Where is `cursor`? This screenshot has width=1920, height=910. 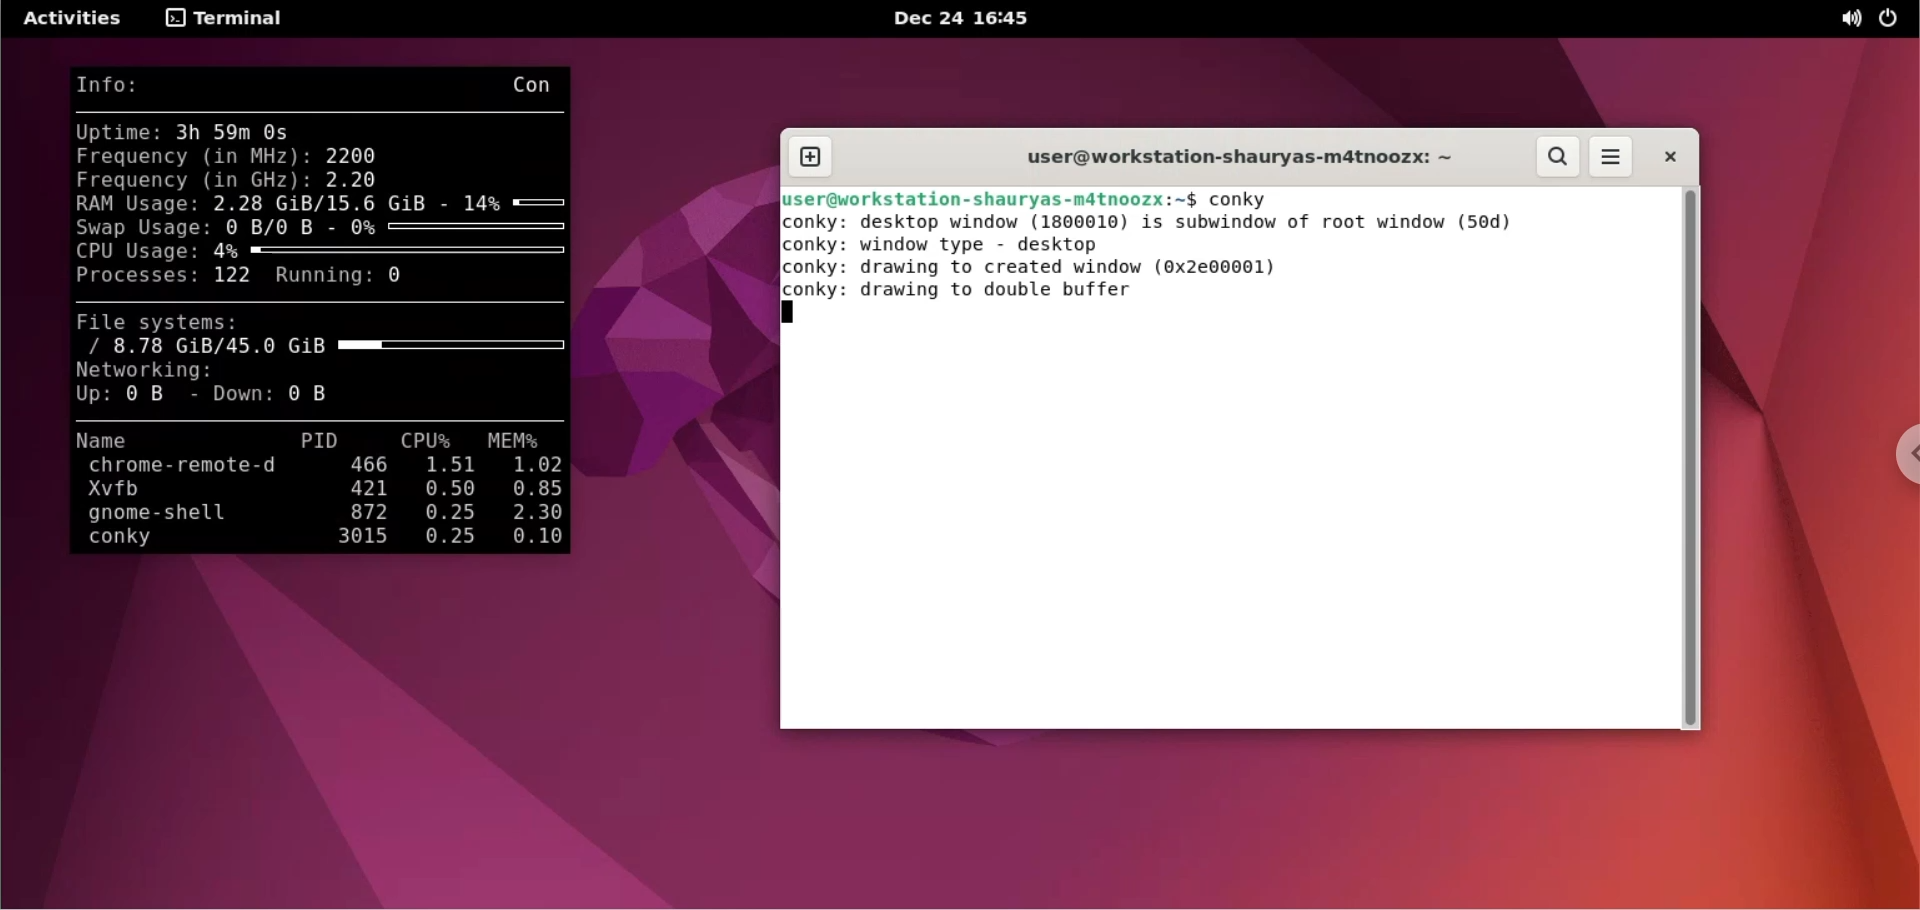
cursor is located at coordinates (795, 315).